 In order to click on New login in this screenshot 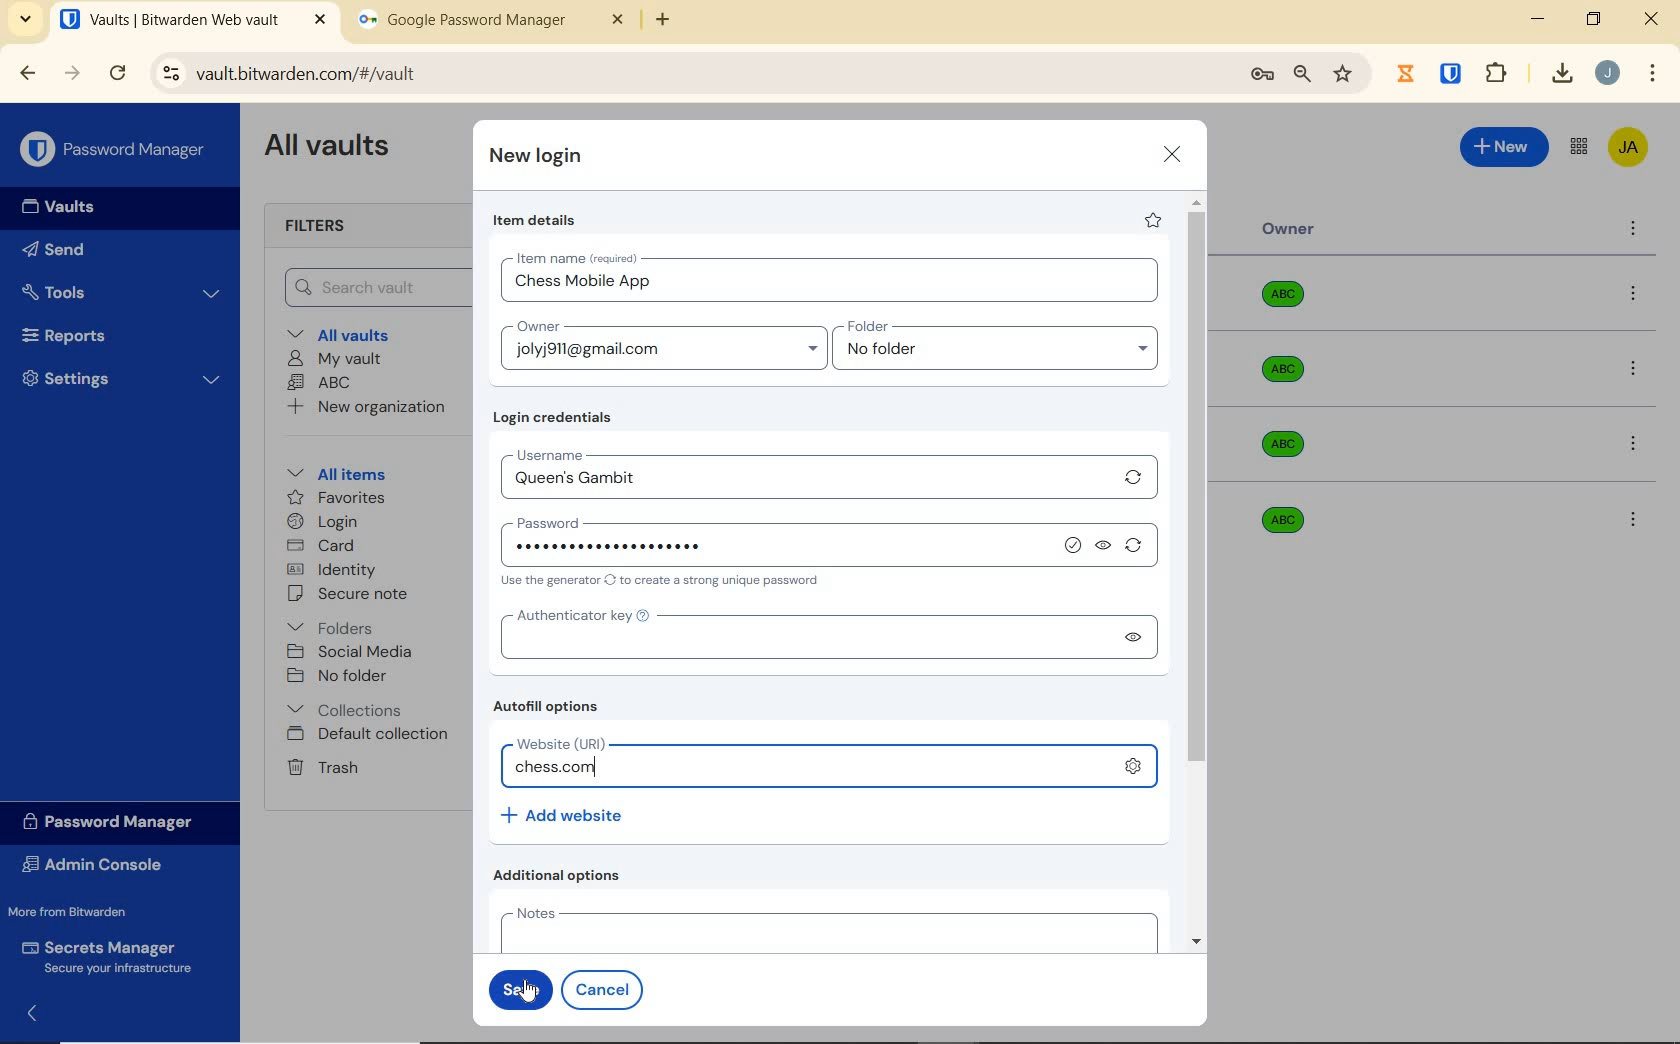, I will do `click(537, 158)`.